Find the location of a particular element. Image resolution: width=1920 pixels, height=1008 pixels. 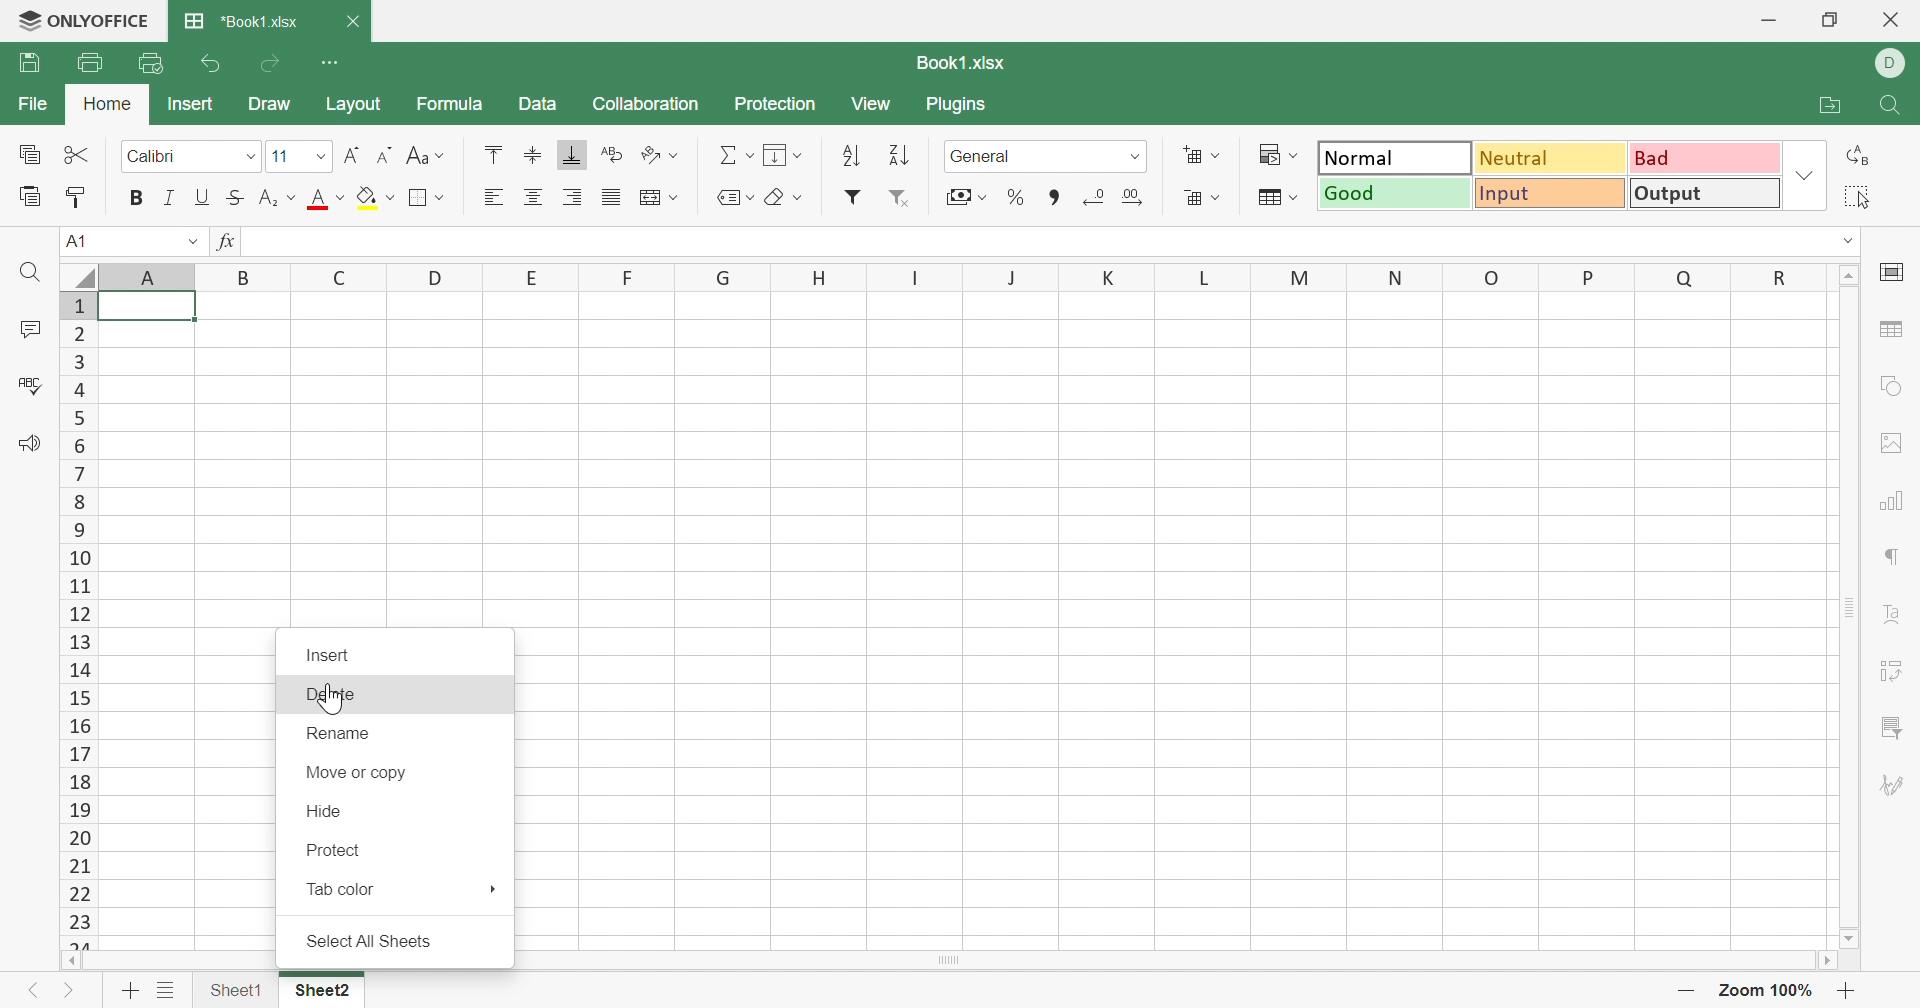

Close is located at coordinates (1895, 23).